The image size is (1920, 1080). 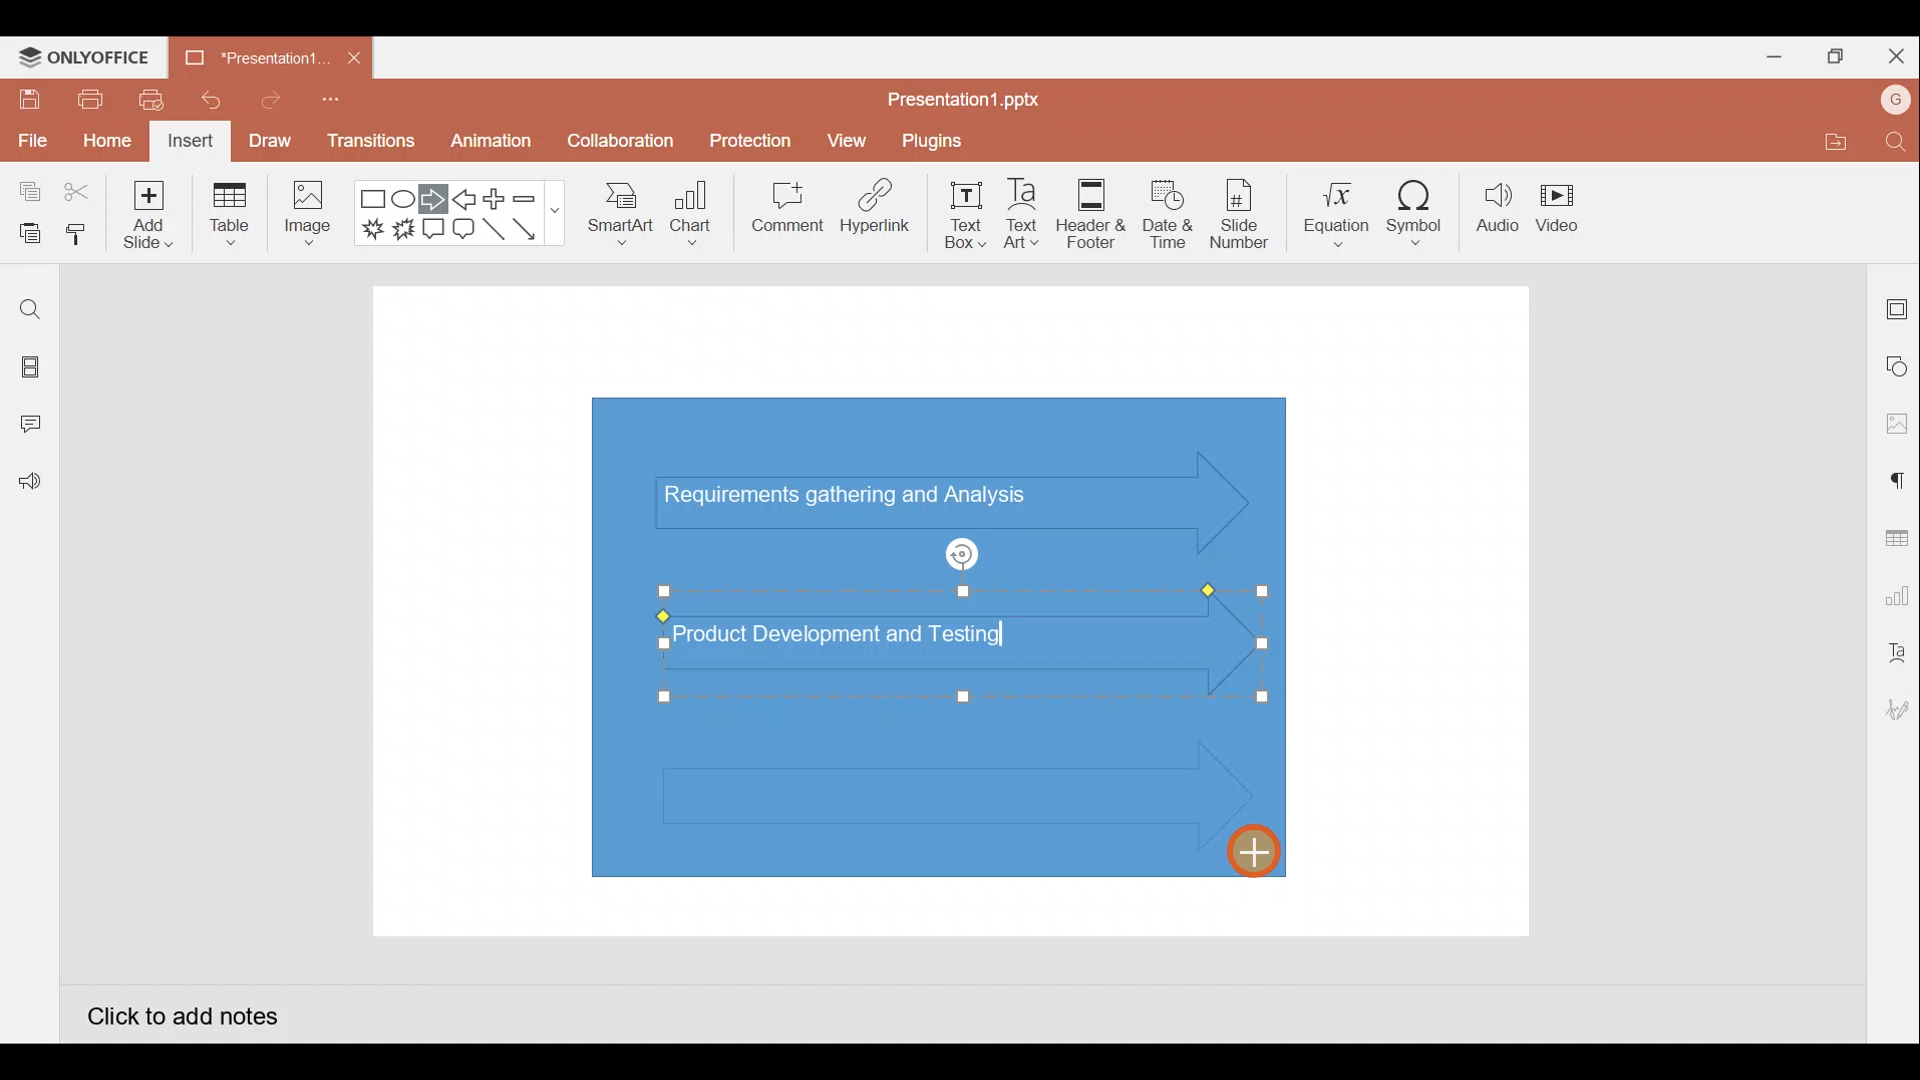 What do you see at coordinates (88, 98) in the screenshot?
I see `Print file` at bounding box center [88, 98].